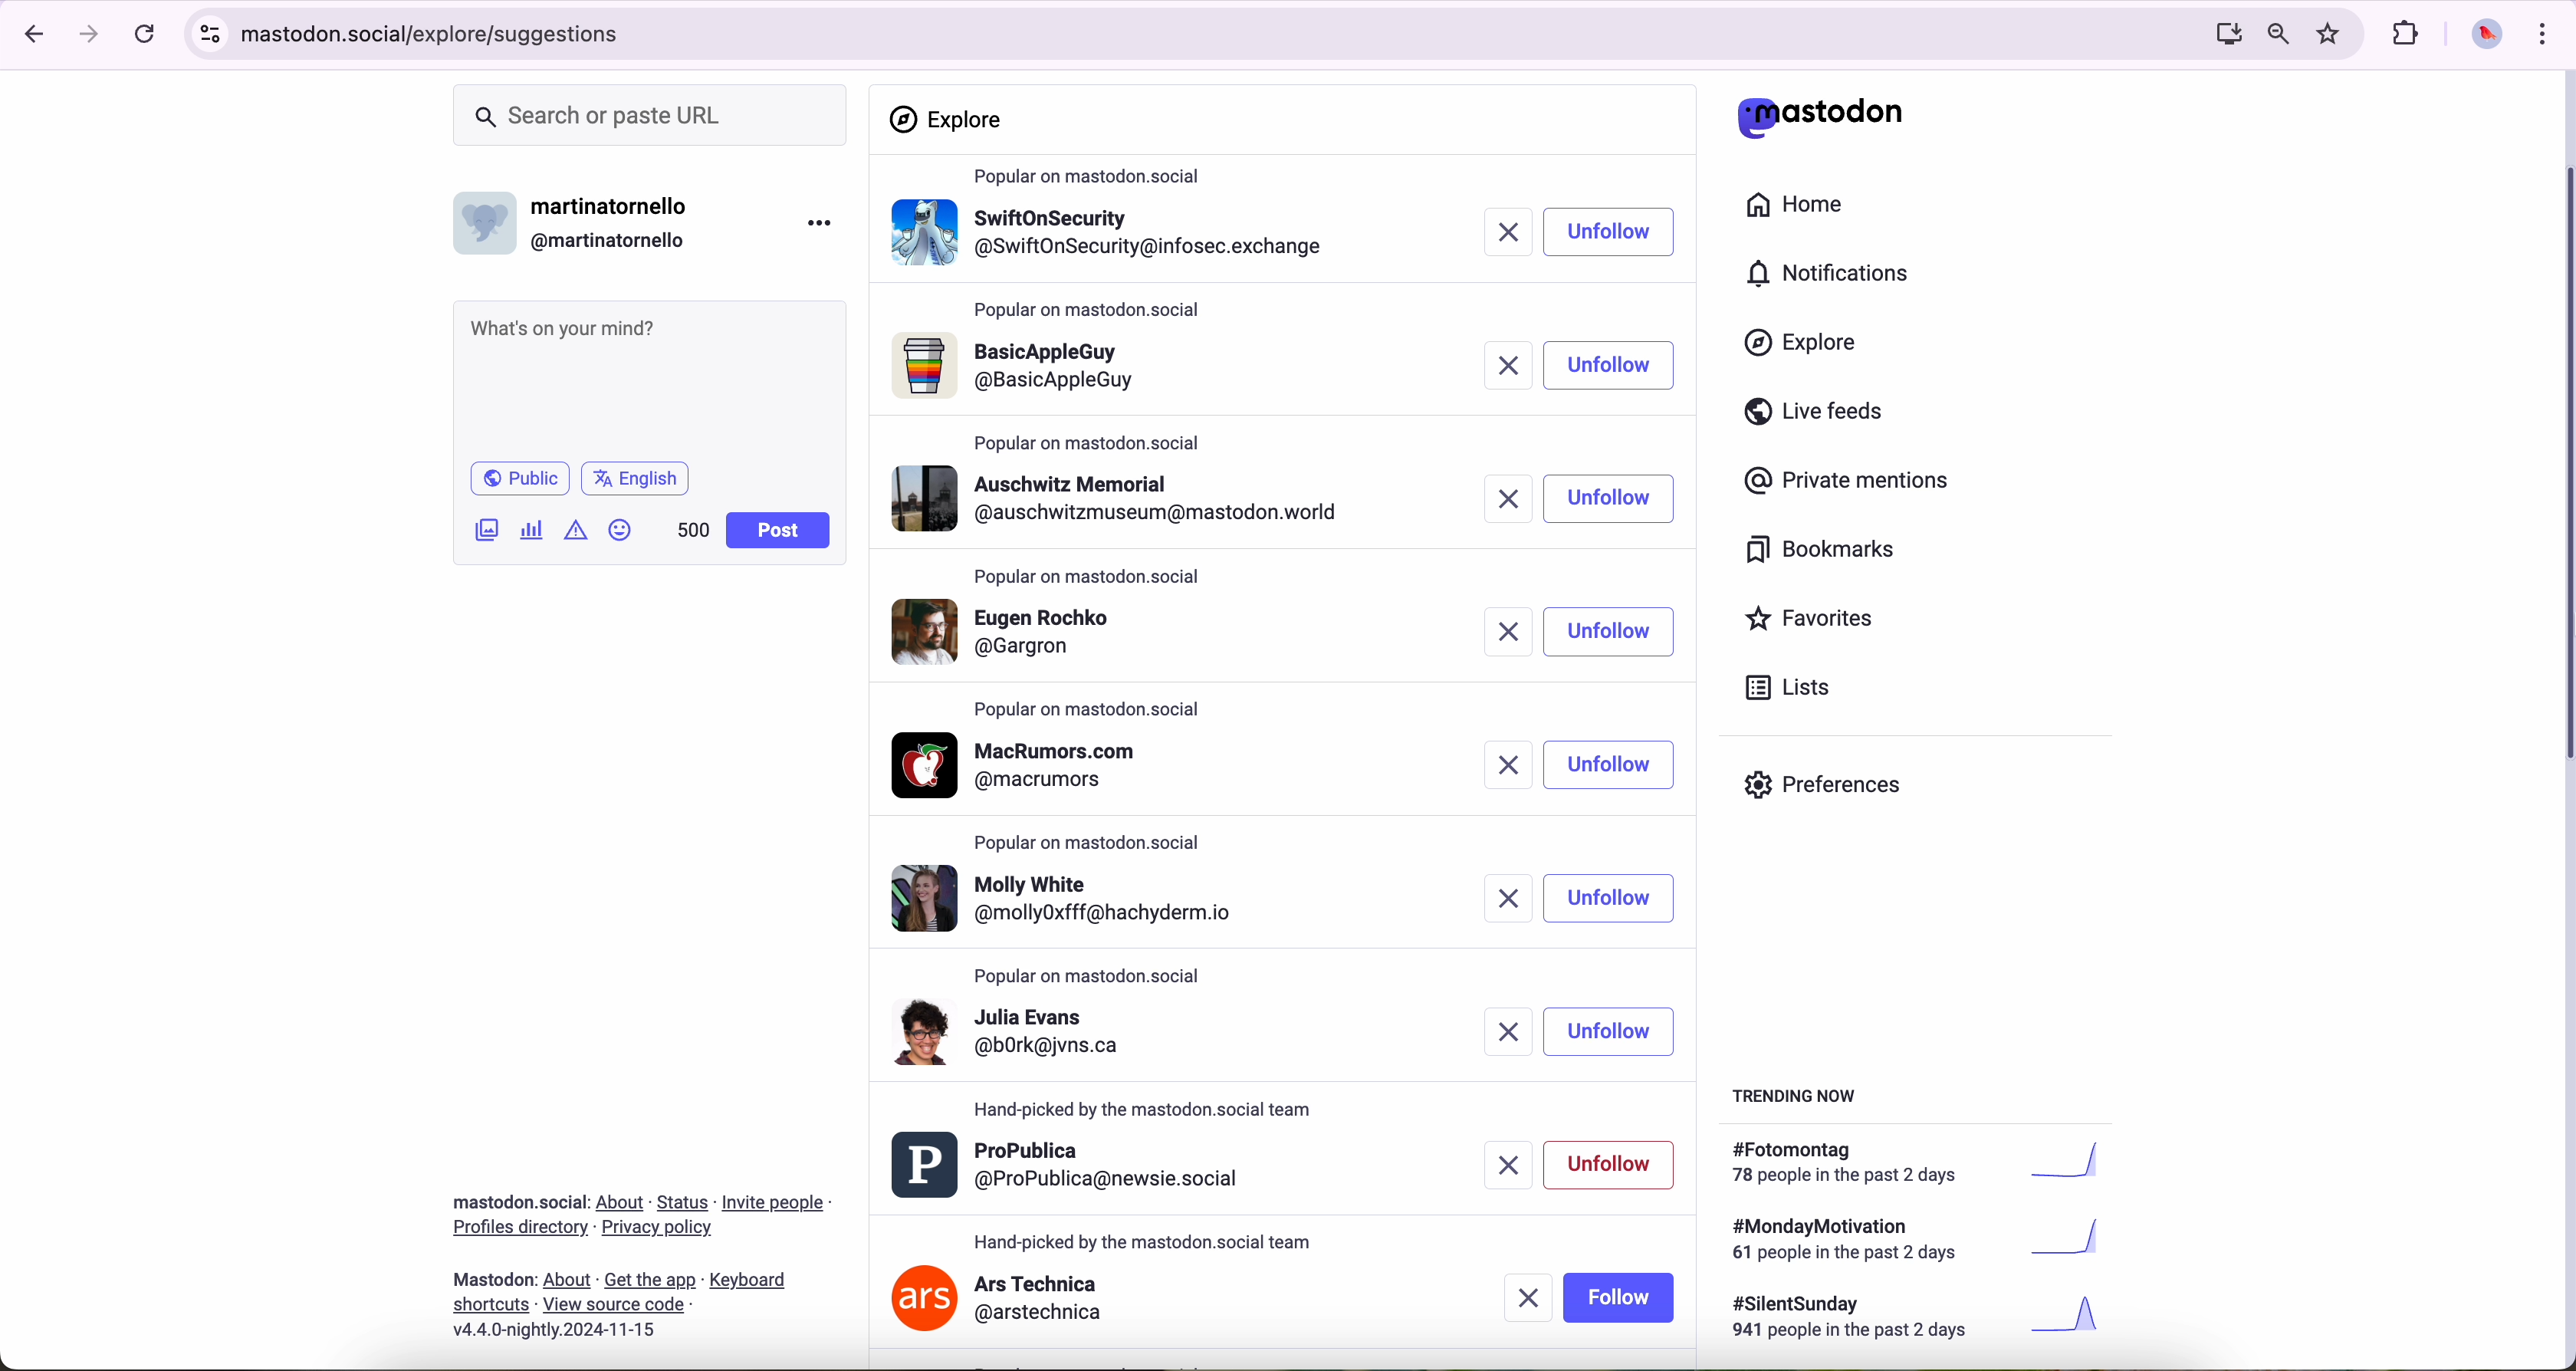 The image size is (2576, 1371). Describe the element at coordinates (950, 119) in the screenshot. I see `explore section` at that location.